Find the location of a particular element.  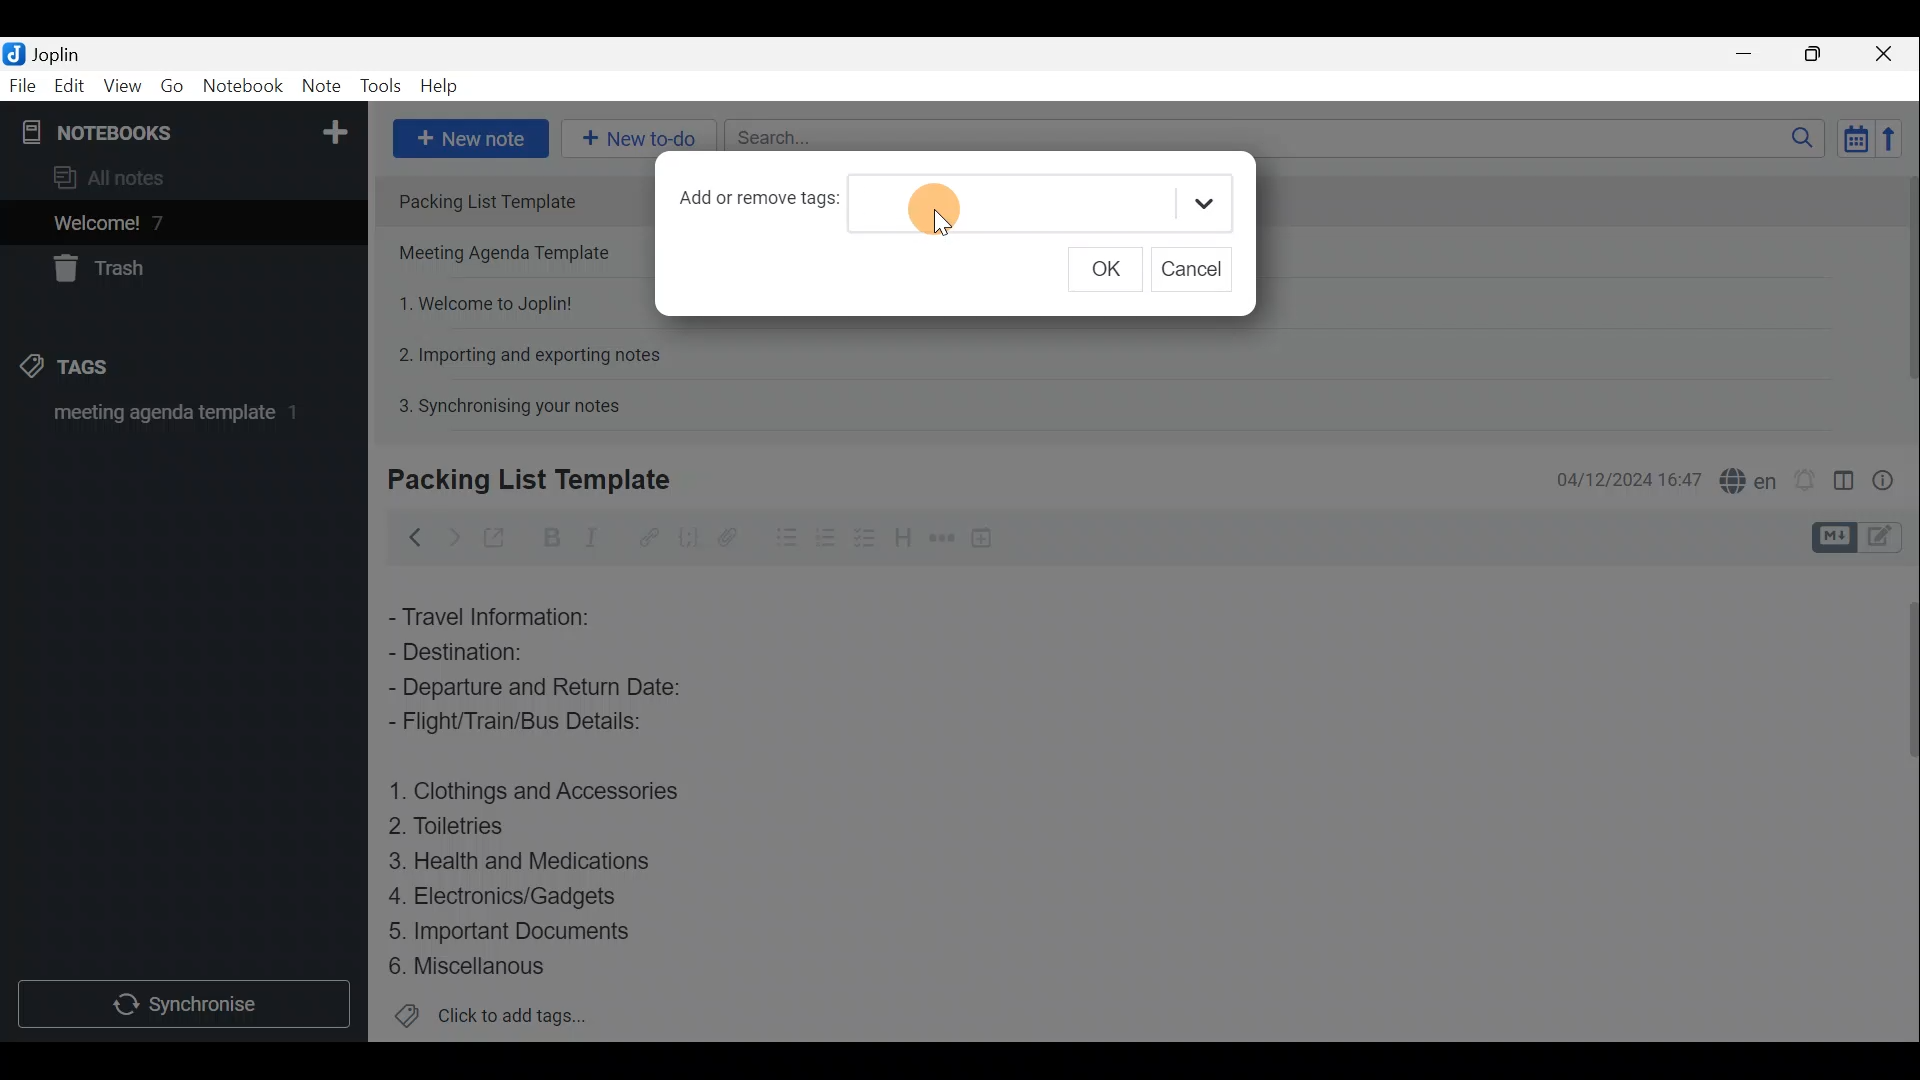

Note 2 is located at coordinates (511, 255).